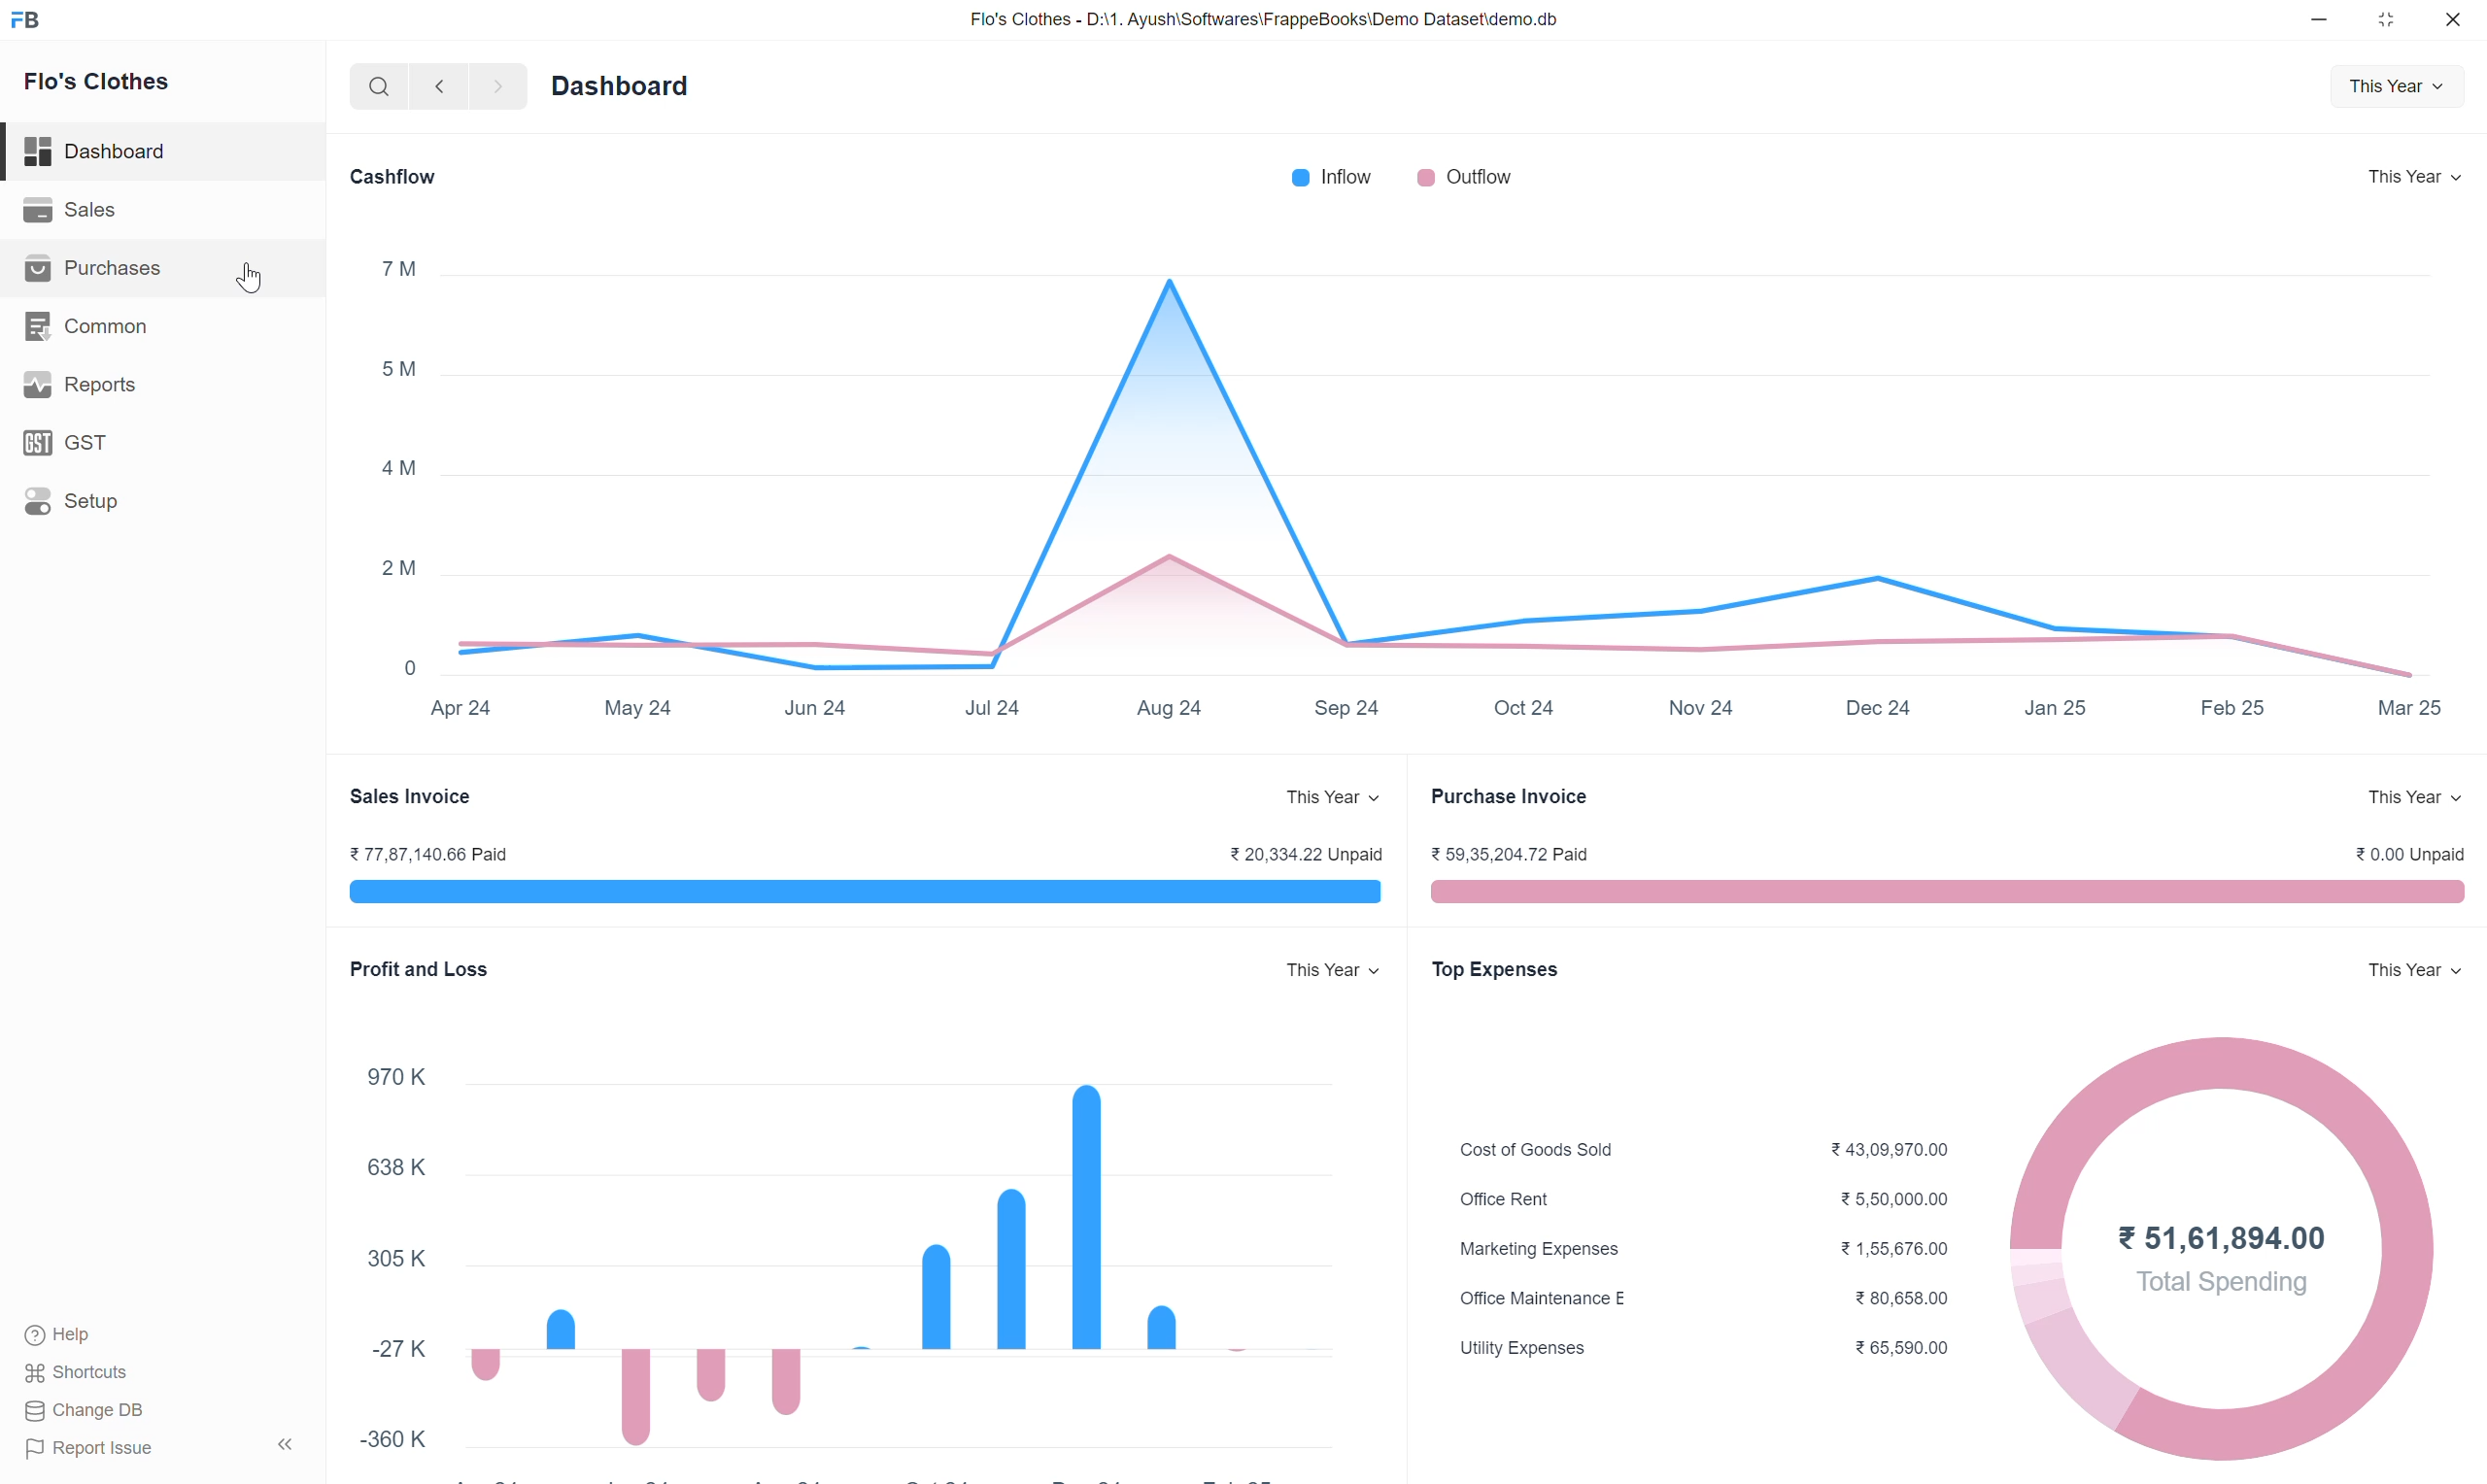  Describe the element at coordinates (2388, 19) in the screenshot. I see `restore` at that location.